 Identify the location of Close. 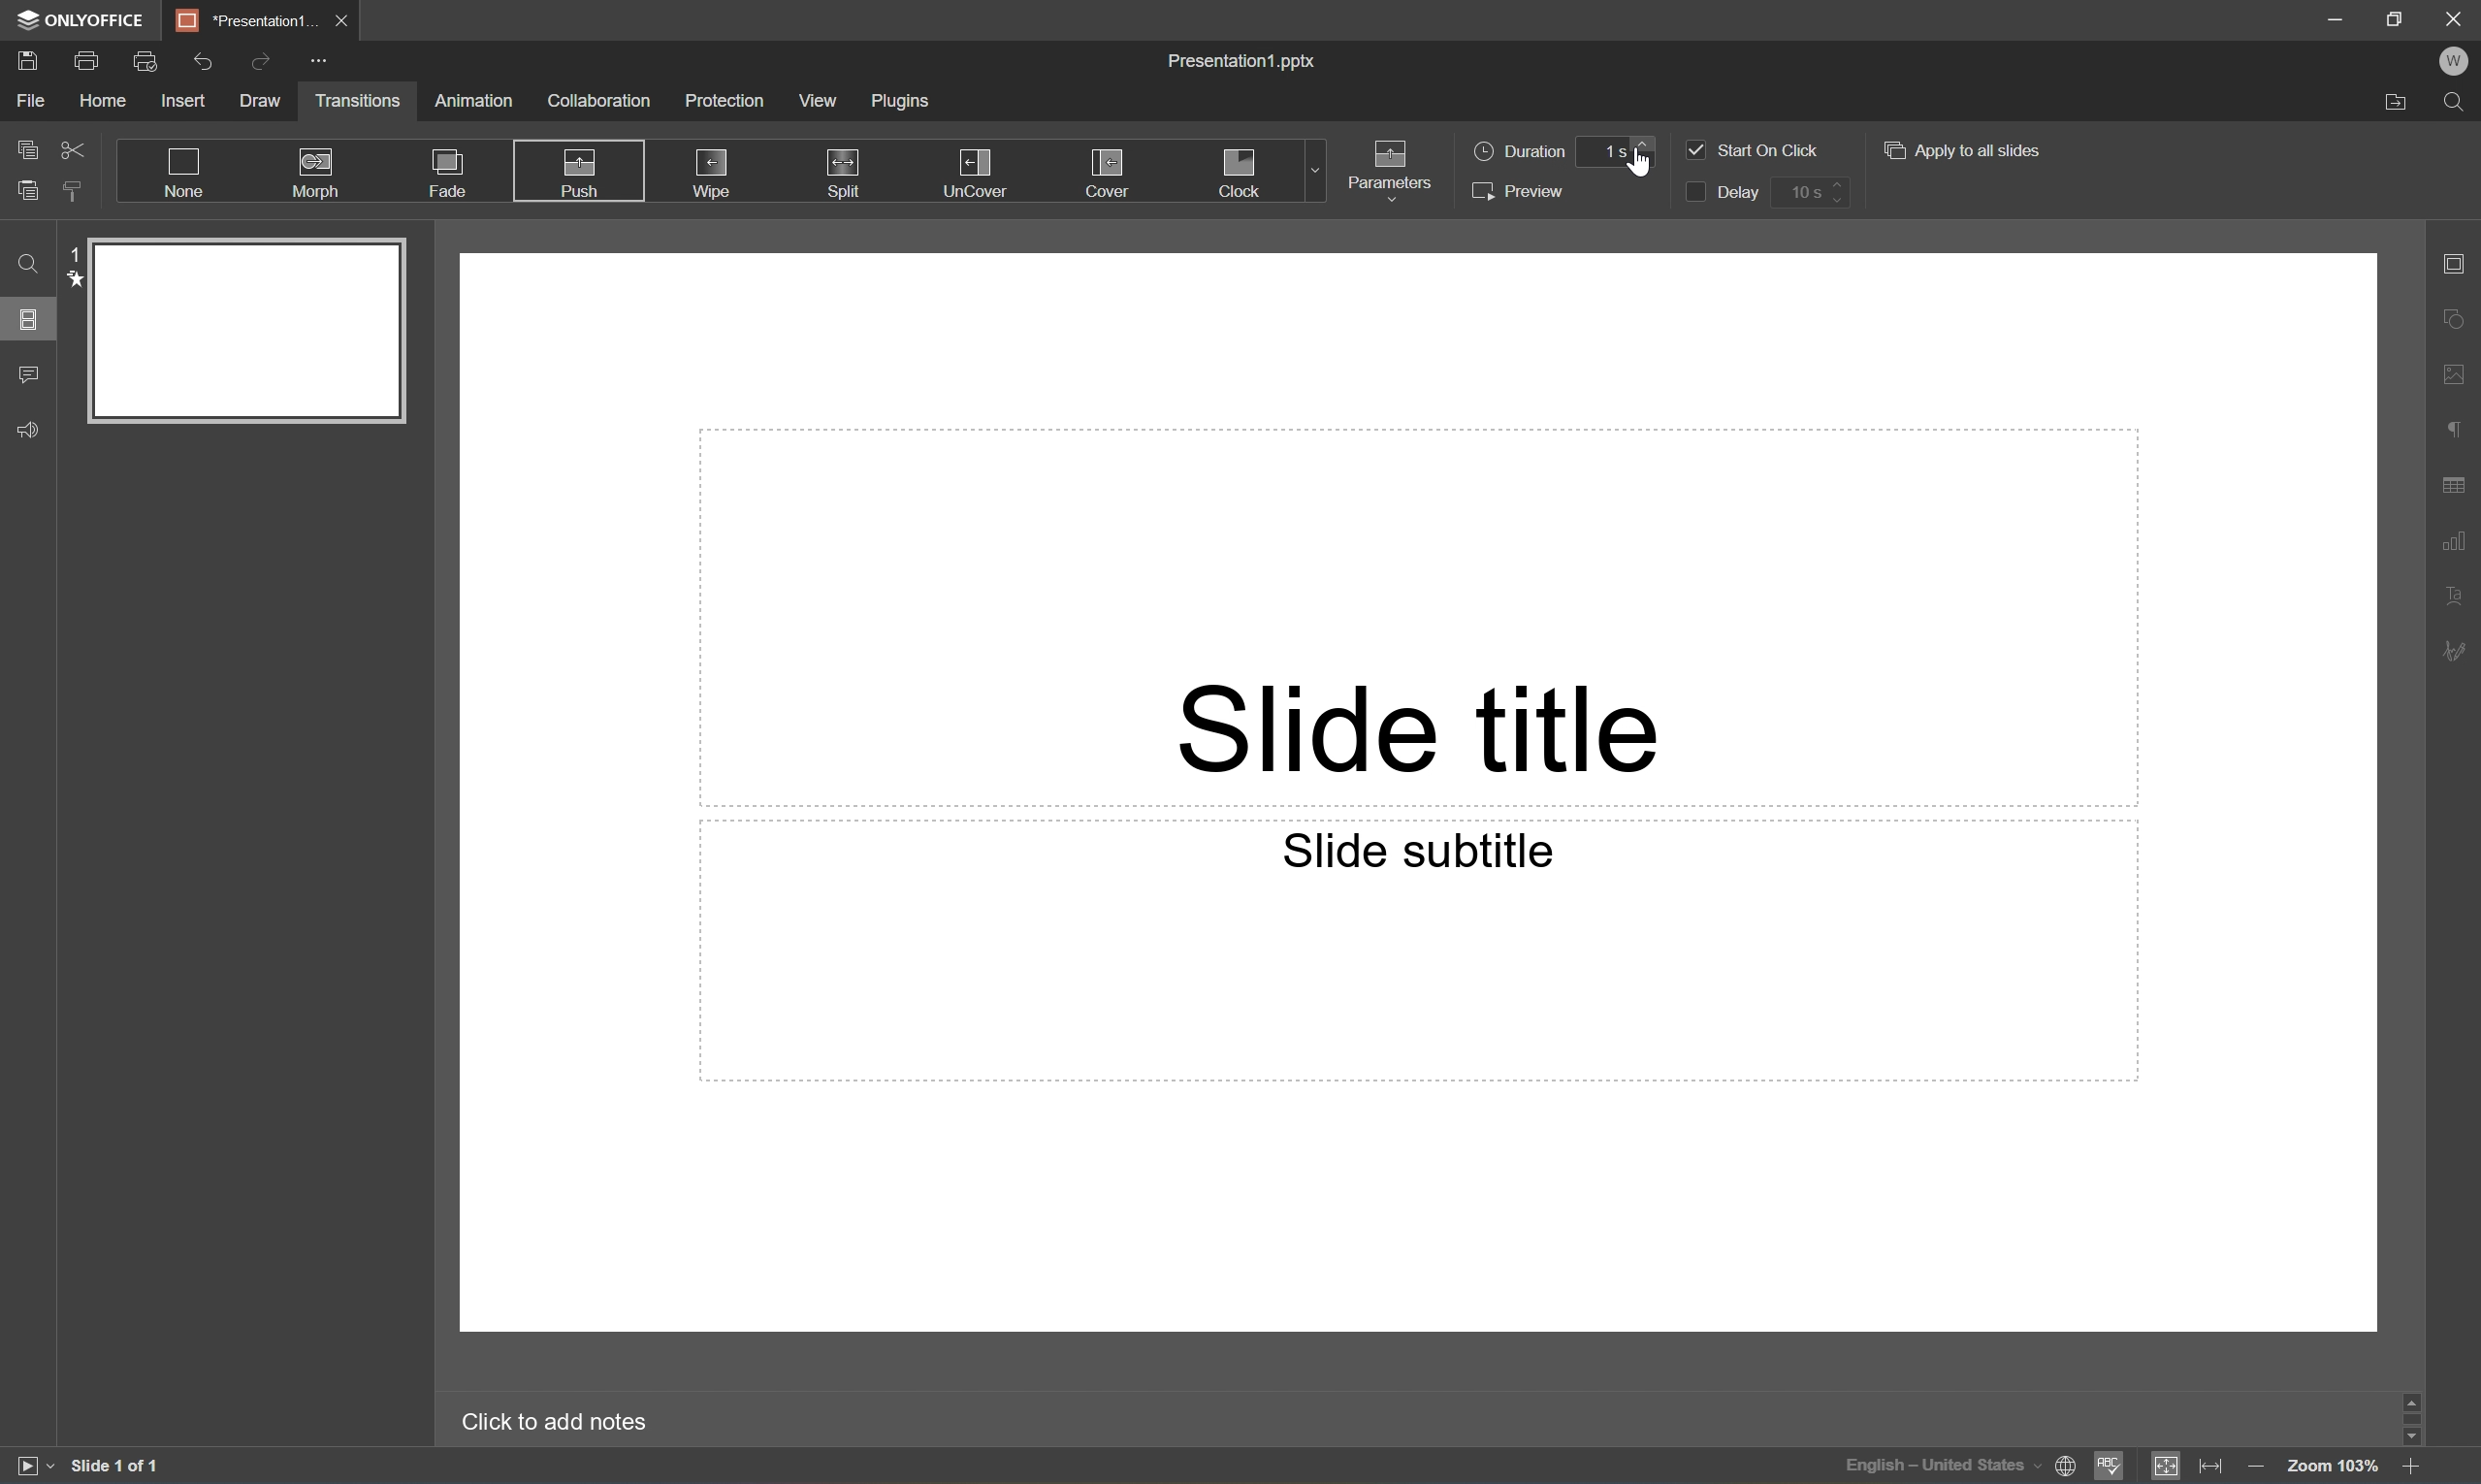
(2449, 17).